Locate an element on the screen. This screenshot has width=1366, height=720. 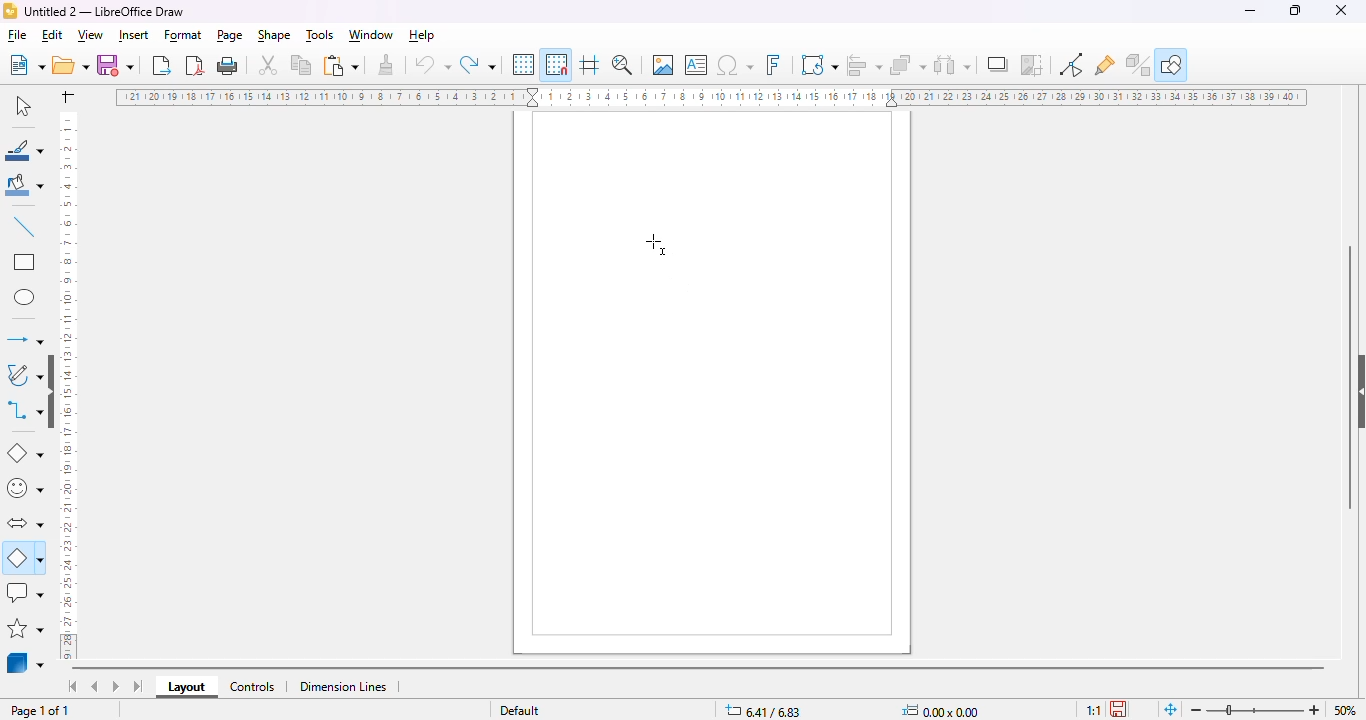
the document has not been modified since the last save is located at coordinates (1120, 708).